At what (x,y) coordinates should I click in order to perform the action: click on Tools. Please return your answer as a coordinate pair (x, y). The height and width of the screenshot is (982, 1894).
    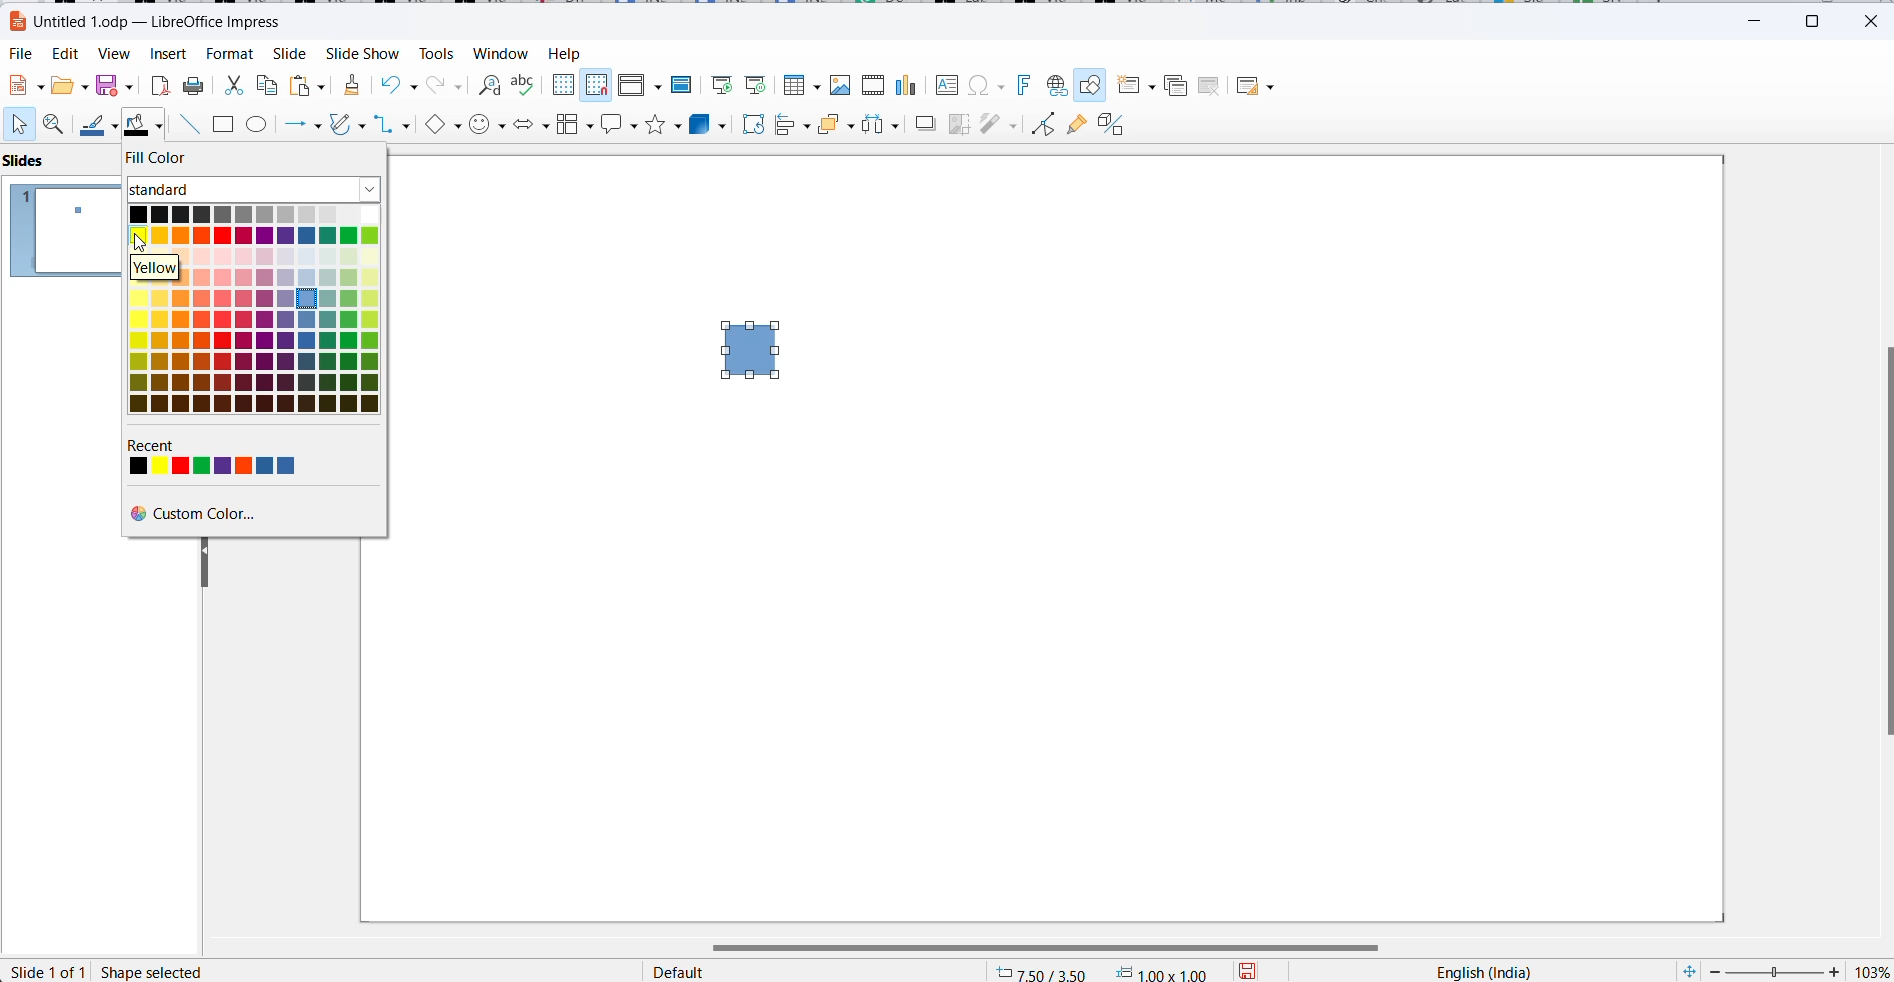
    Looking at the image, I should click on (434, 54).